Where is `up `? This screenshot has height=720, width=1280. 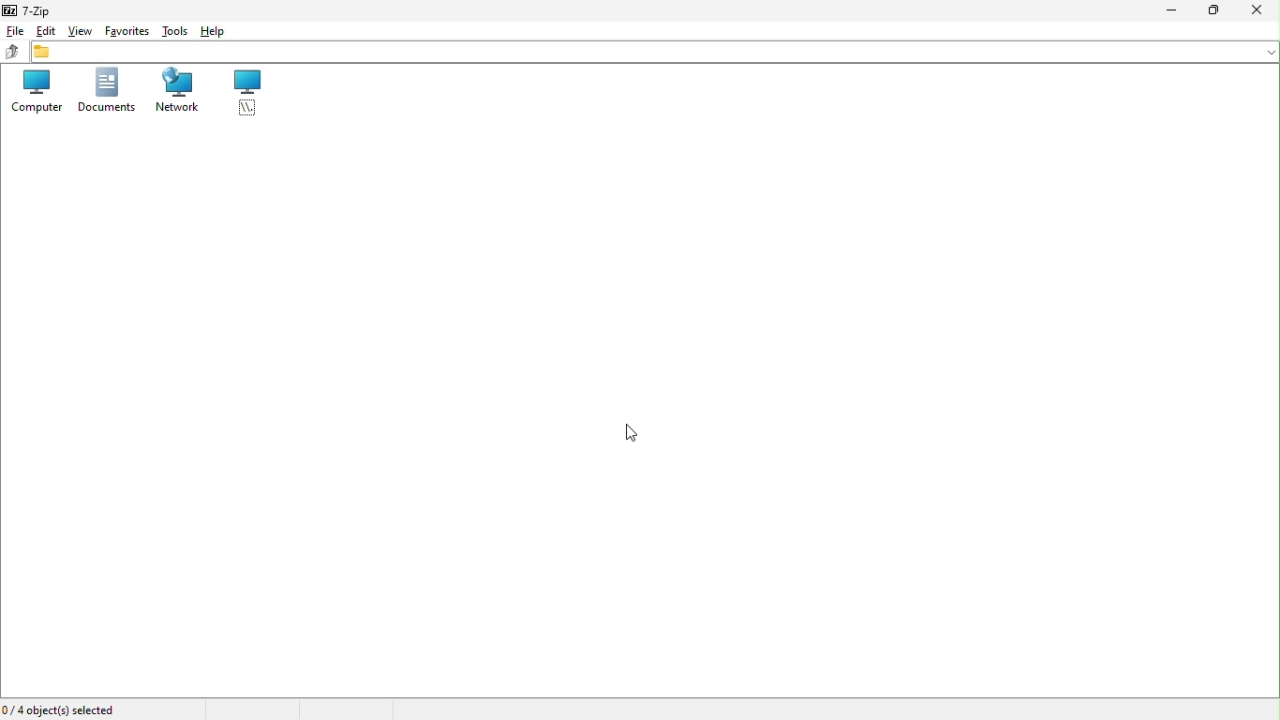 up  is located at coordinates (10, 50).